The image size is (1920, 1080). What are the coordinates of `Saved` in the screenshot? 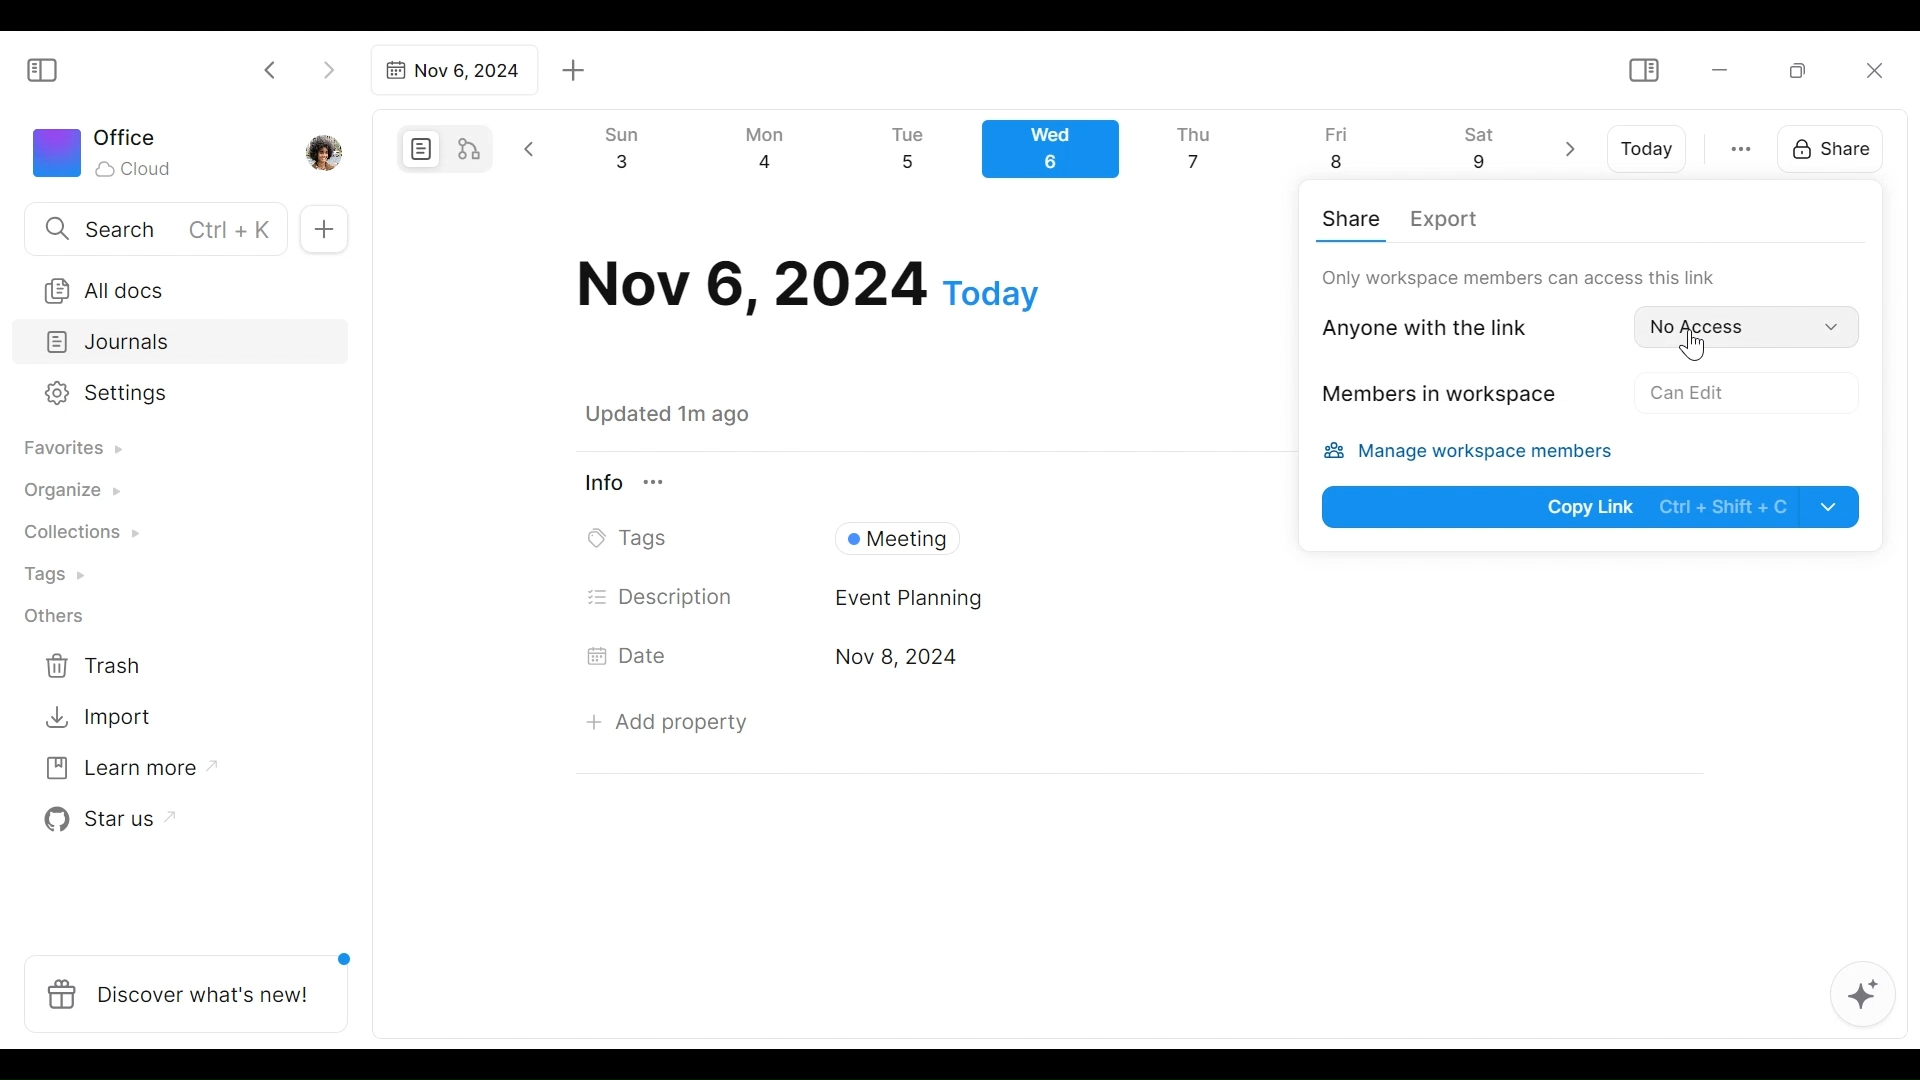 It's located at (692, 414).